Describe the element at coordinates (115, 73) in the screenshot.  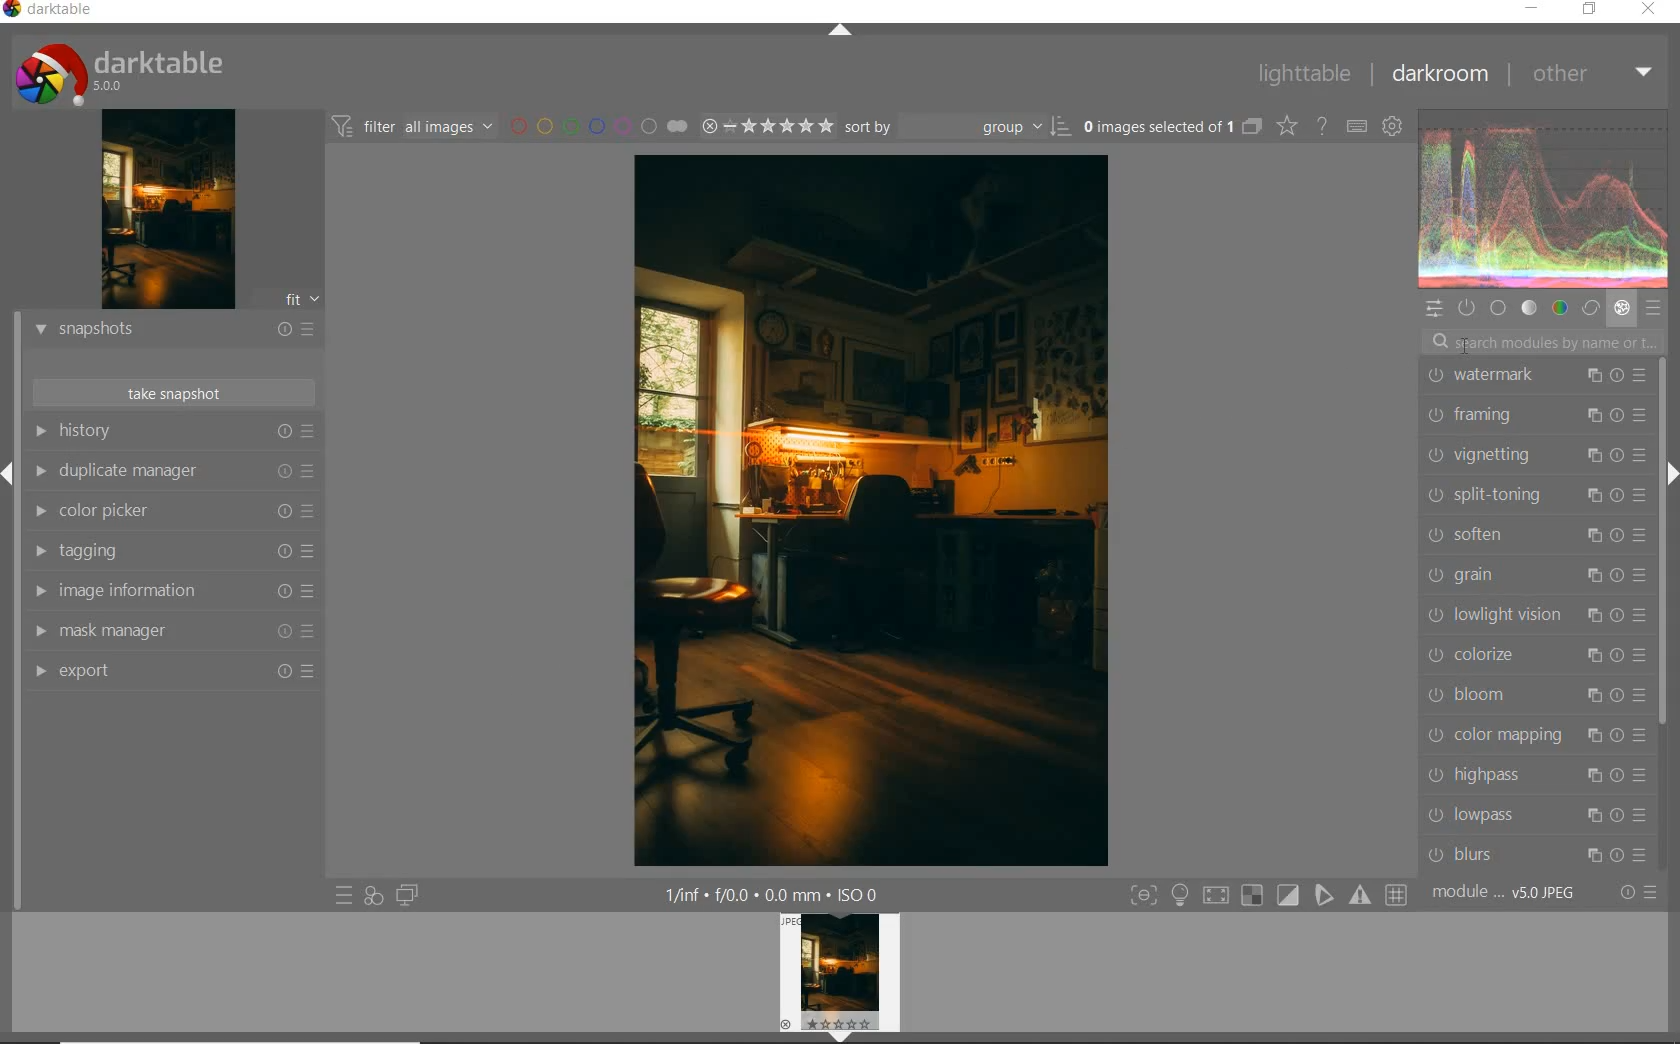
I see `system logo` at that location.